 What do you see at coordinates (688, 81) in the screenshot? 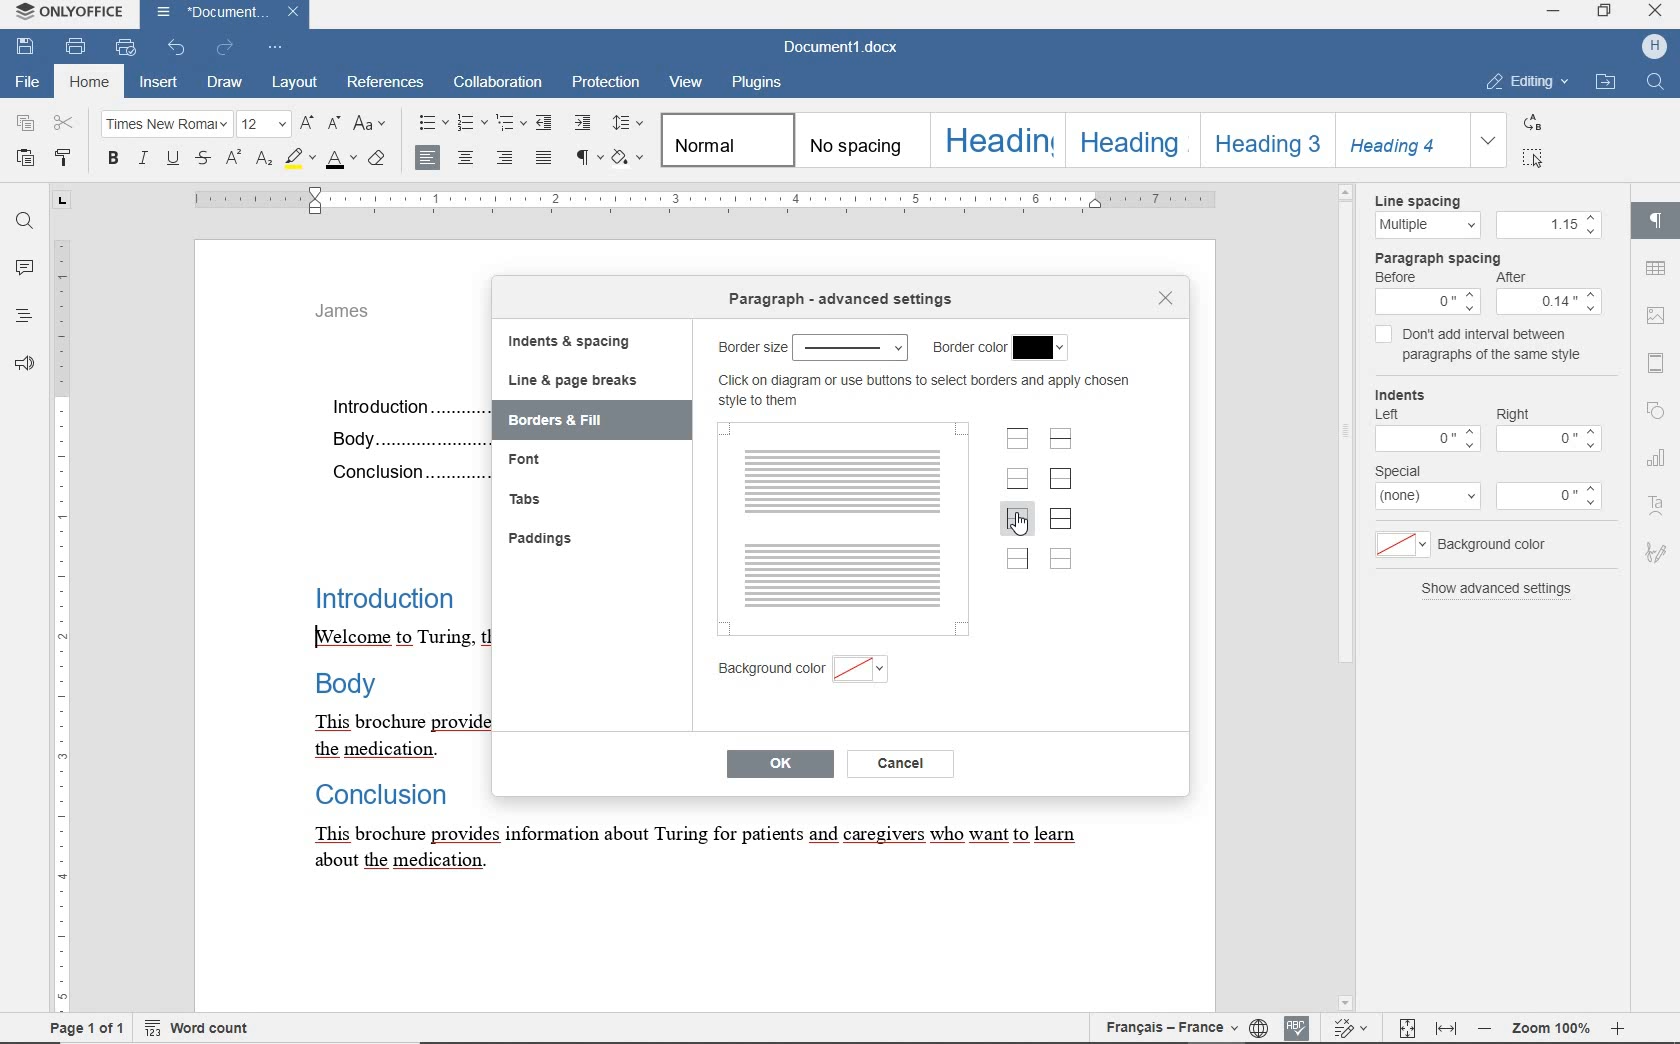
I see `view` at bounding box center [688, 81].